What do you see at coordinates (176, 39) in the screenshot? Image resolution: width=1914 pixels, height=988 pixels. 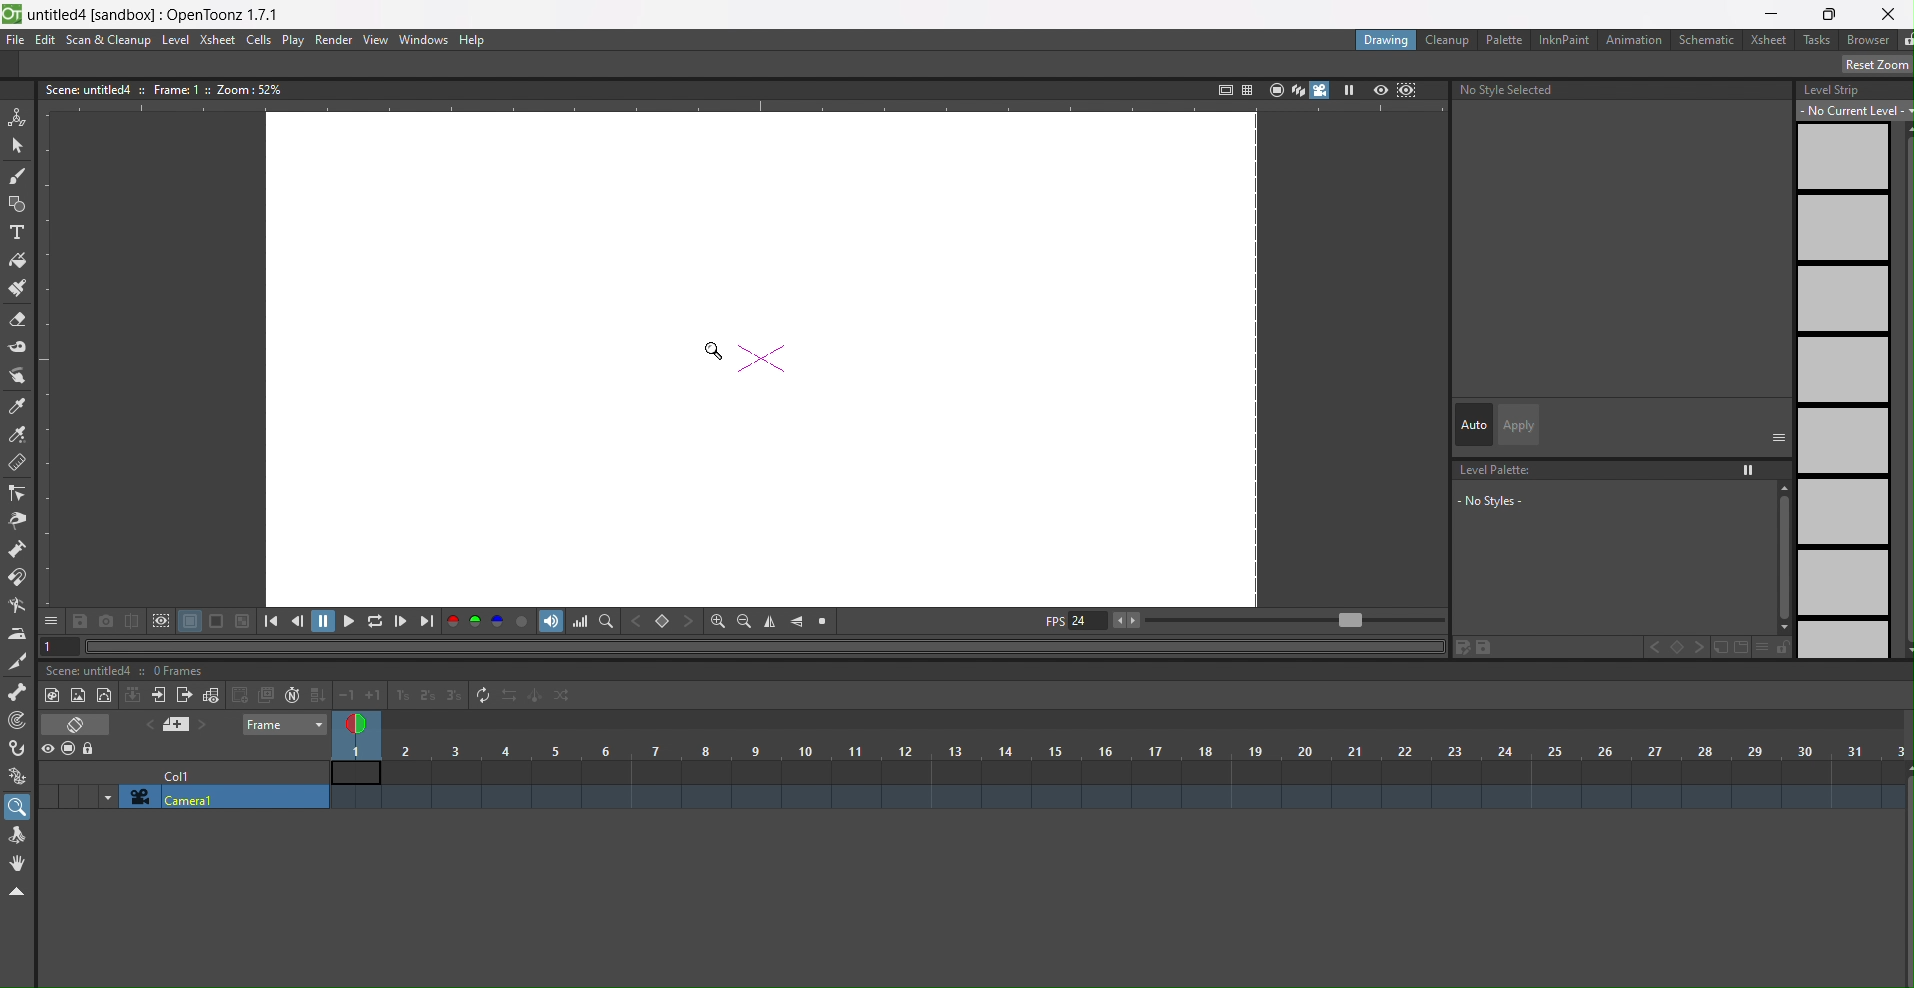 I see `level` at bounding box center [176, 39].